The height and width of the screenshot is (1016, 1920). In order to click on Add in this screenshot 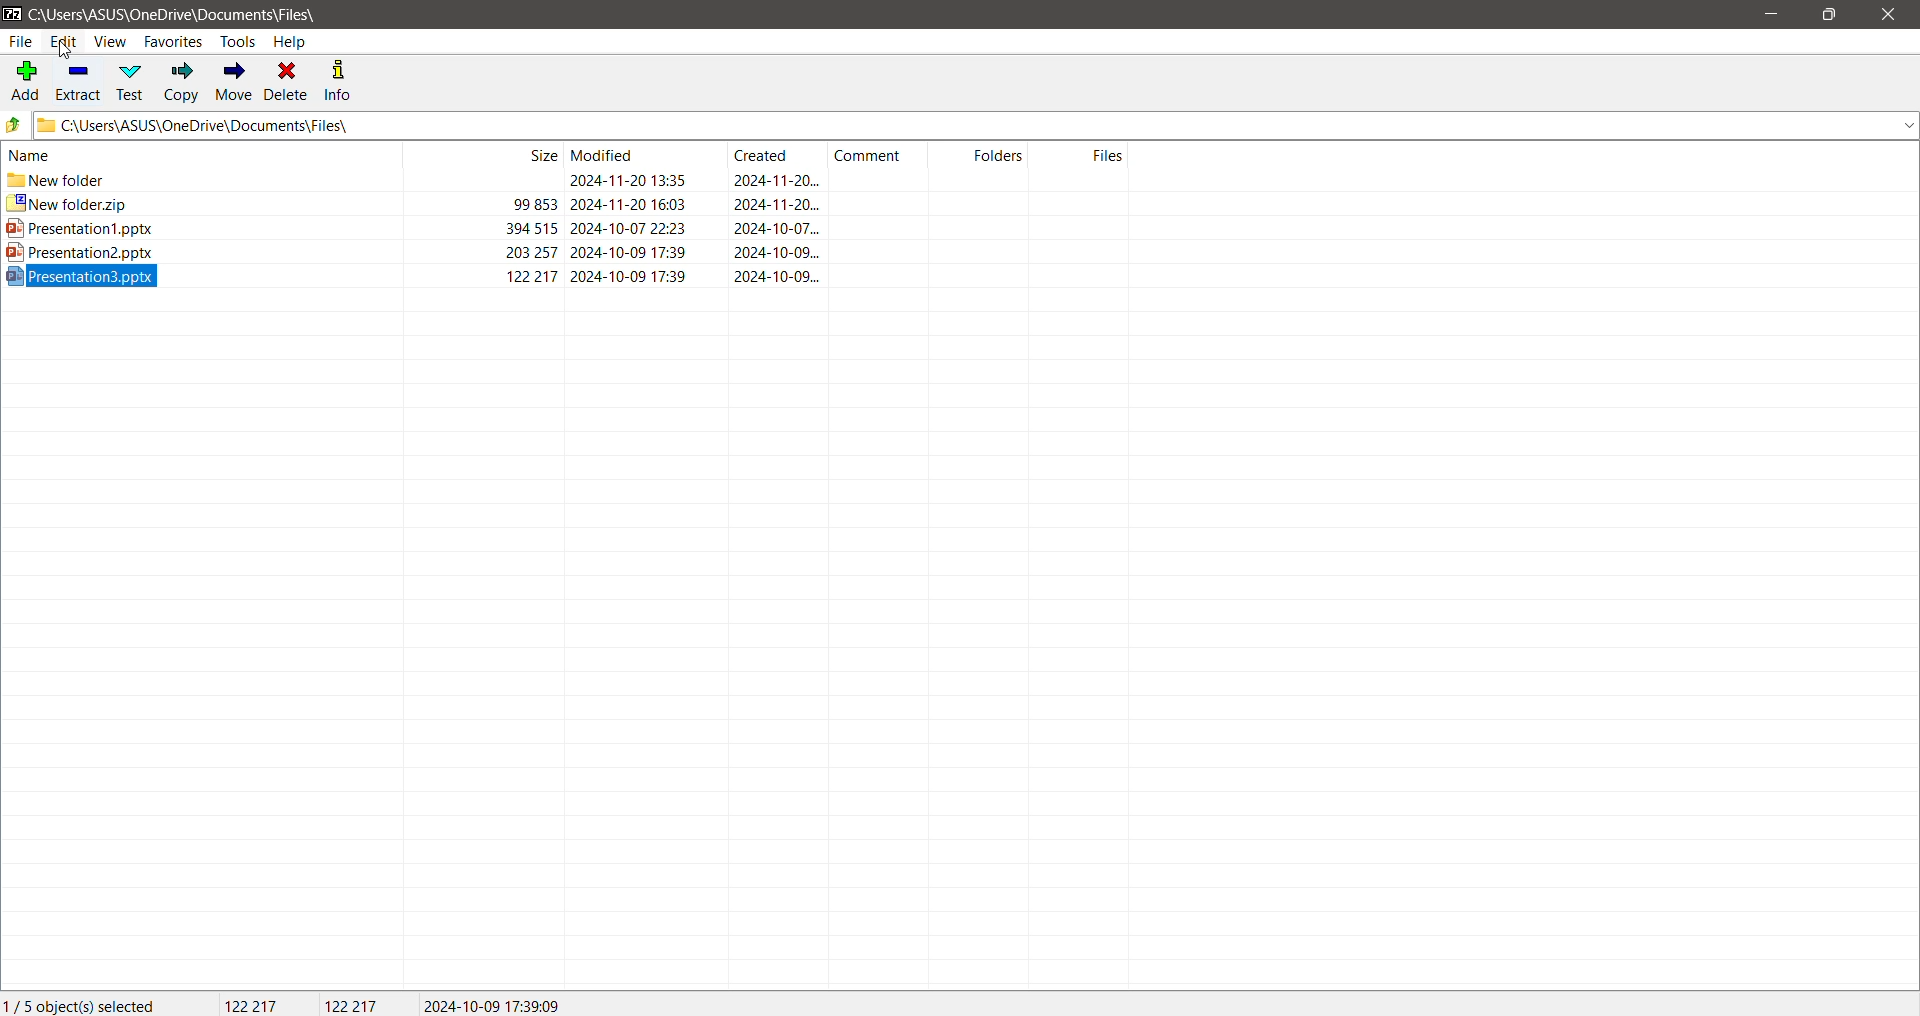, I will do `click(25, 78)`.